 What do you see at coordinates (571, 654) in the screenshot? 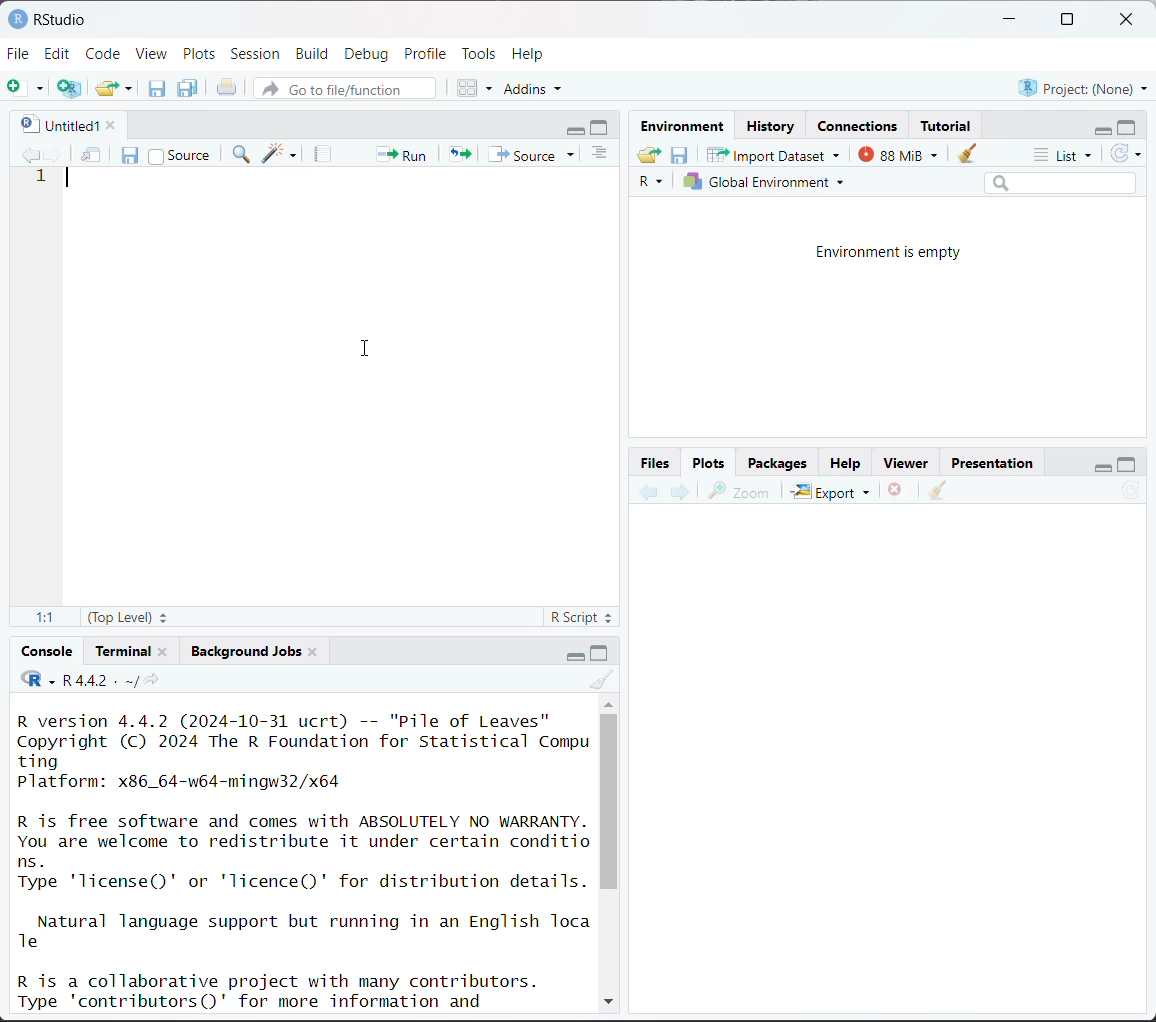
I see `minimize` at bounding box center [571, 654].